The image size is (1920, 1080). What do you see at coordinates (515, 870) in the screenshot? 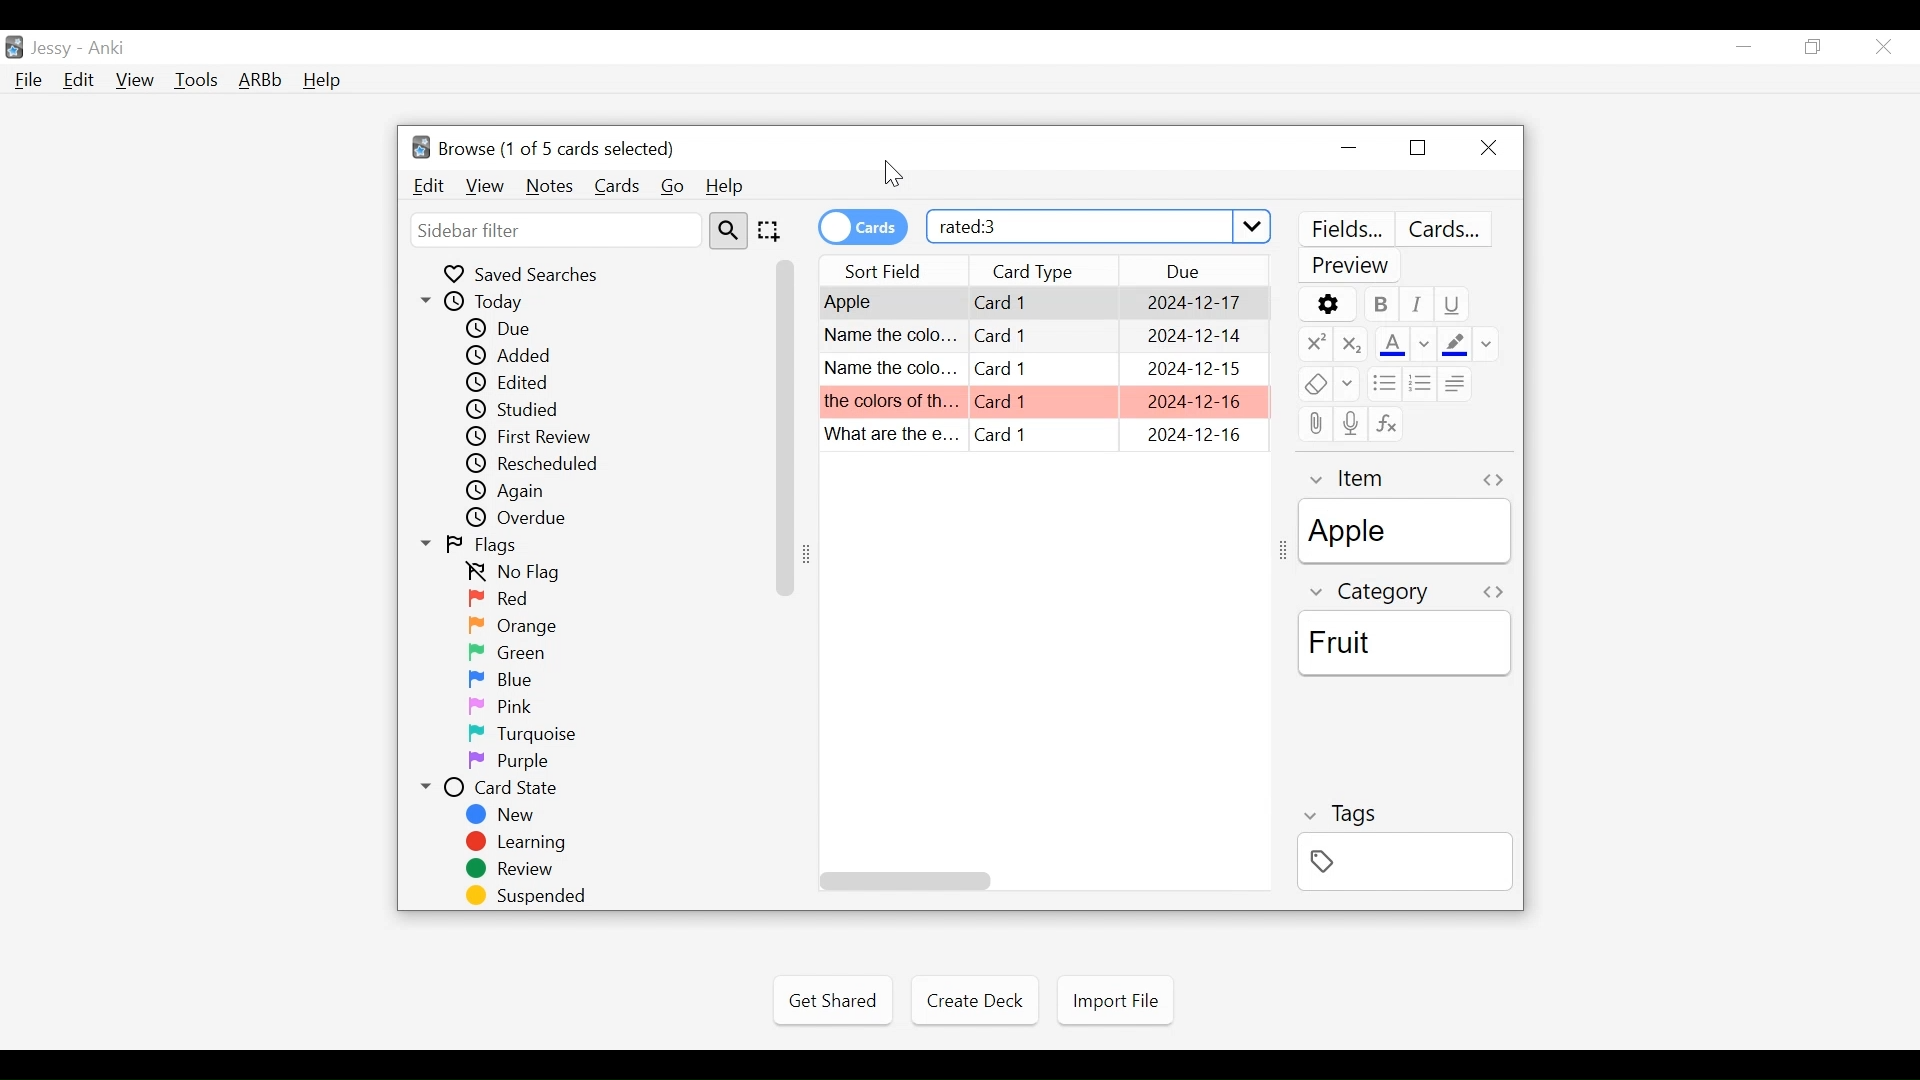
I see `Review` at bounding box center [515, 870].